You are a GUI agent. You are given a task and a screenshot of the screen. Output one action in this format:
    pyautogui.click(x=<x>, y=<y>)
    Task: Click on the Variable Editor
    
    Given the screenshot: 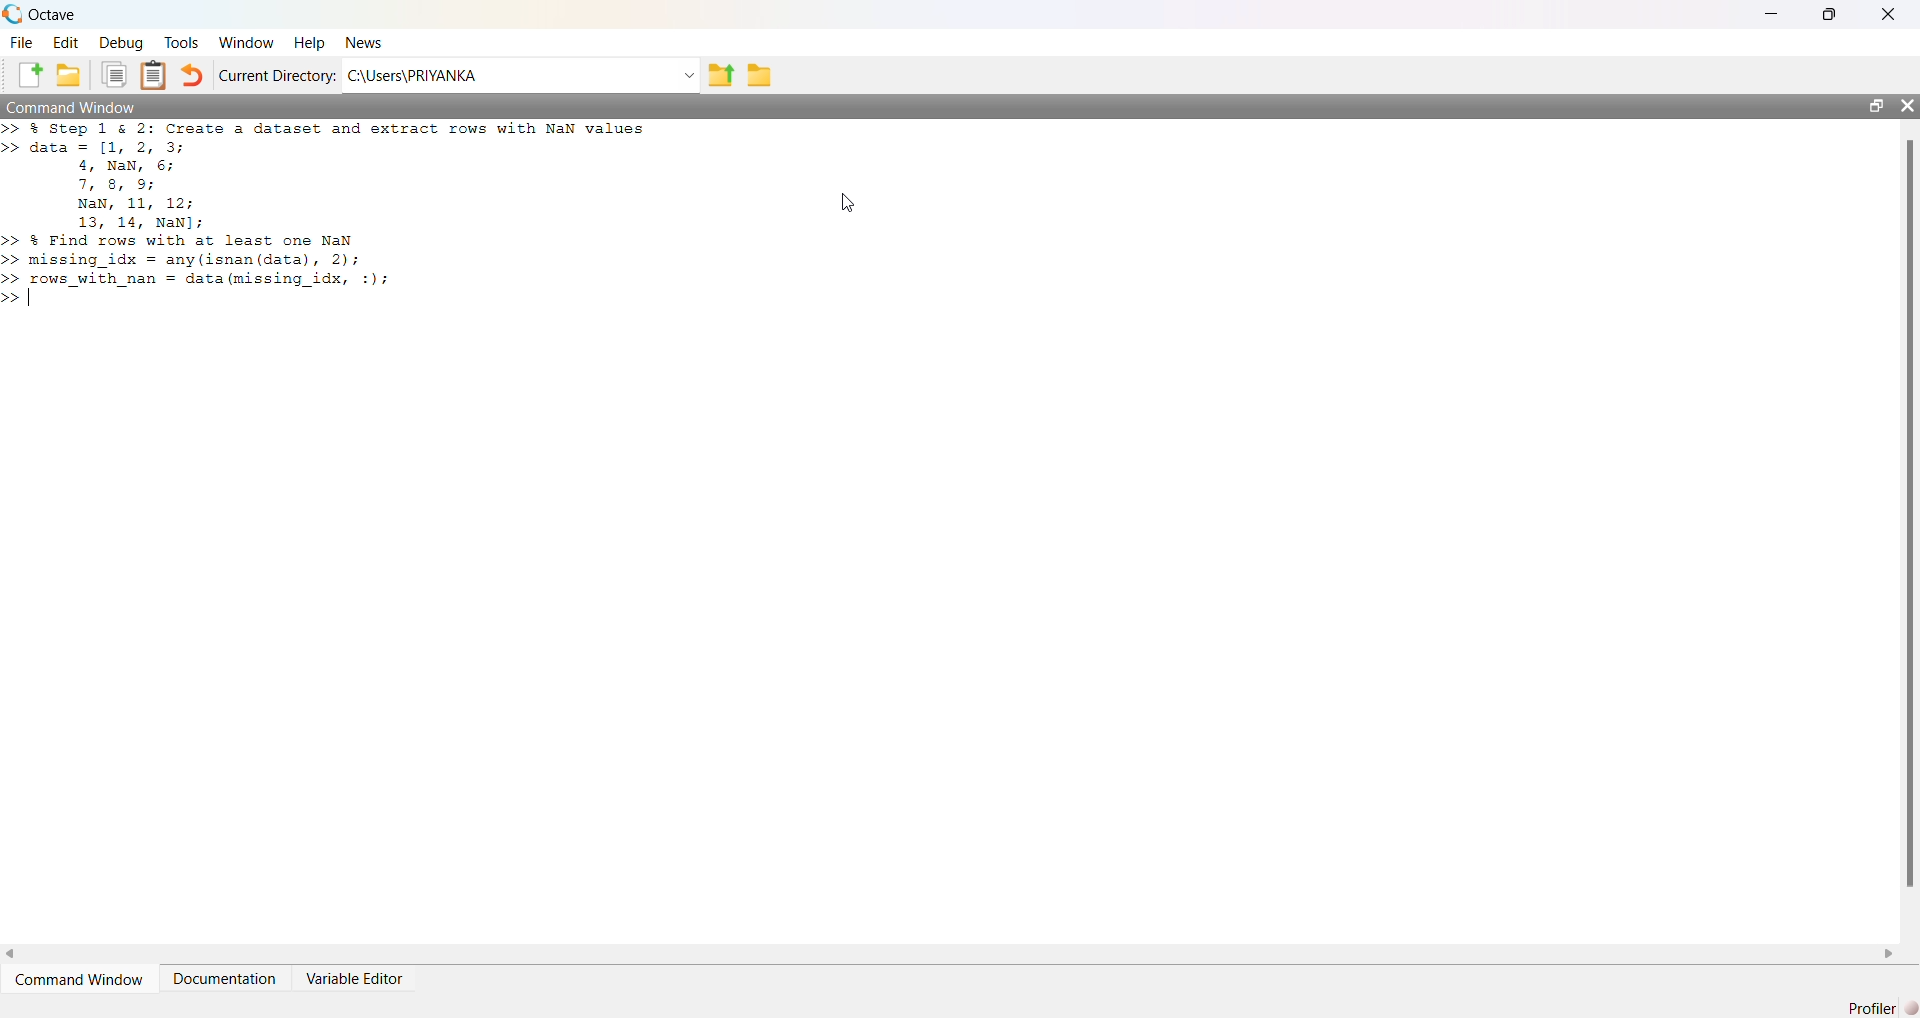 What is the action you would take?
    pyautogui.click(x=353, y=979)
    